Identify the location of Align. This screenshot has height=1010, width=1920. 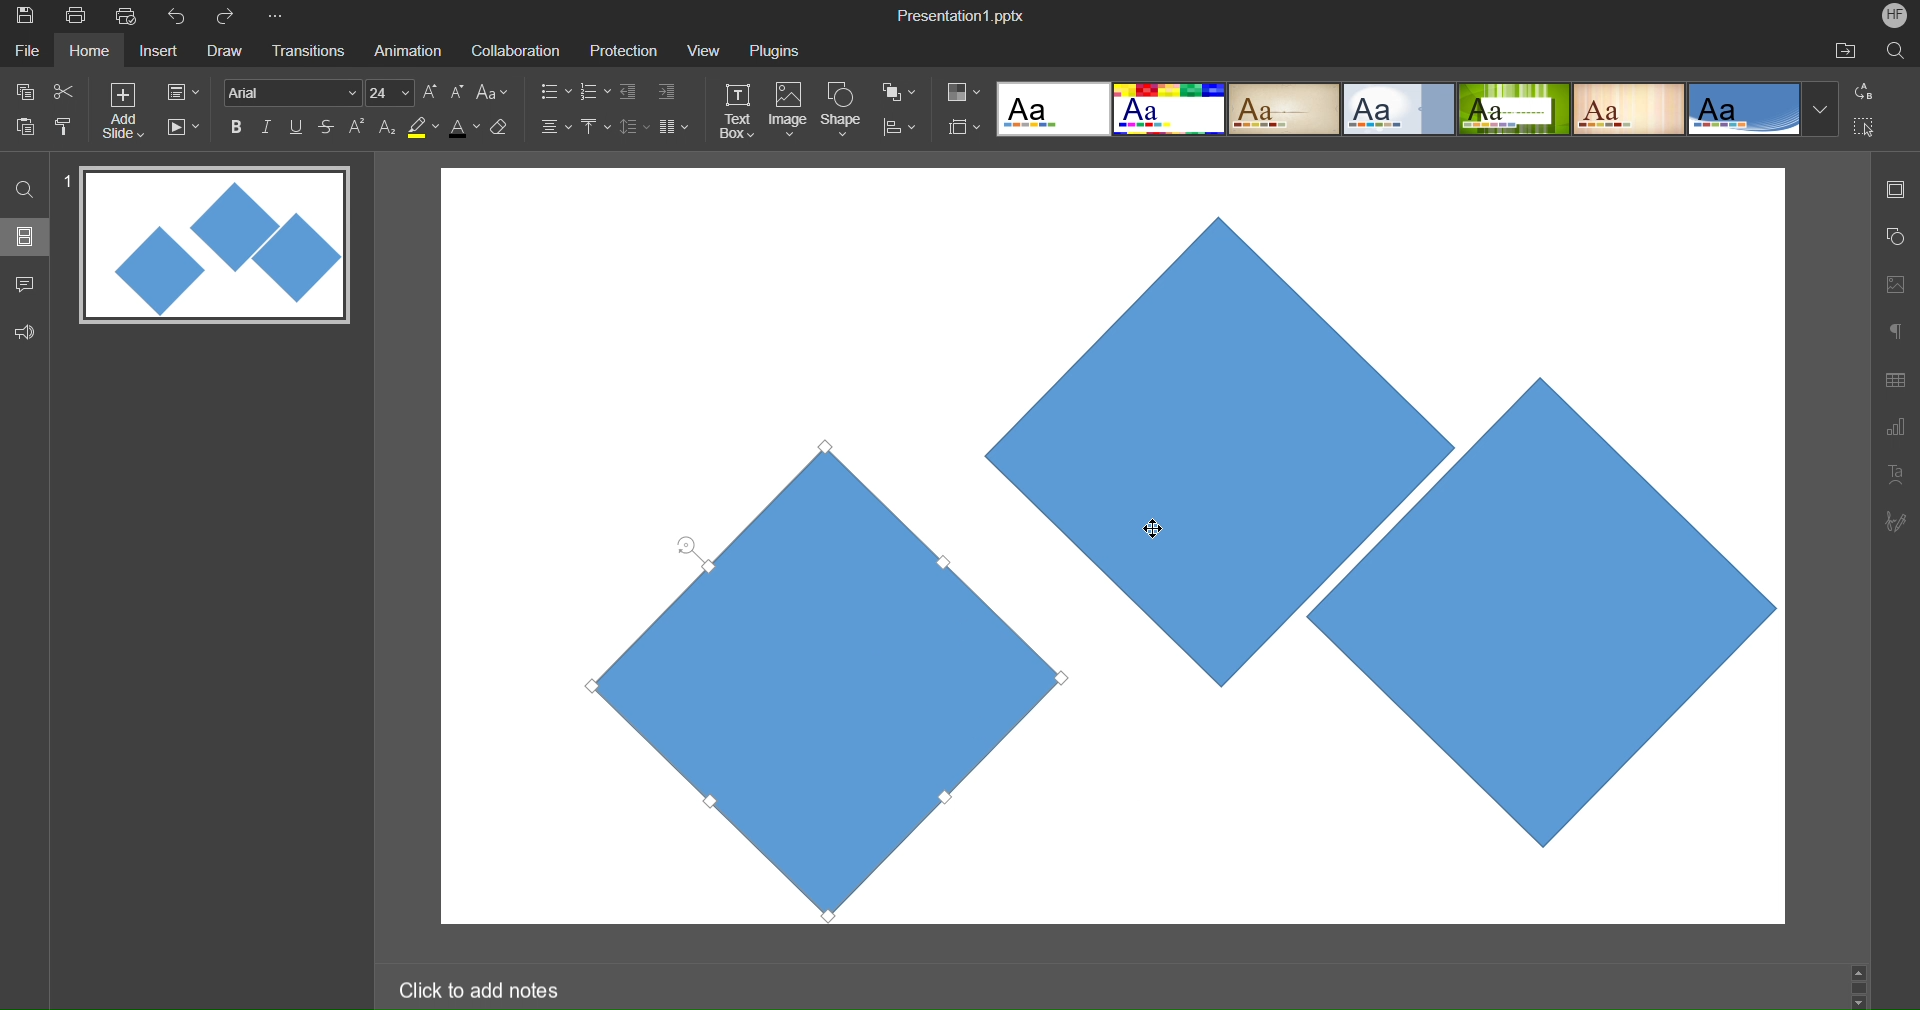
(899, 128).